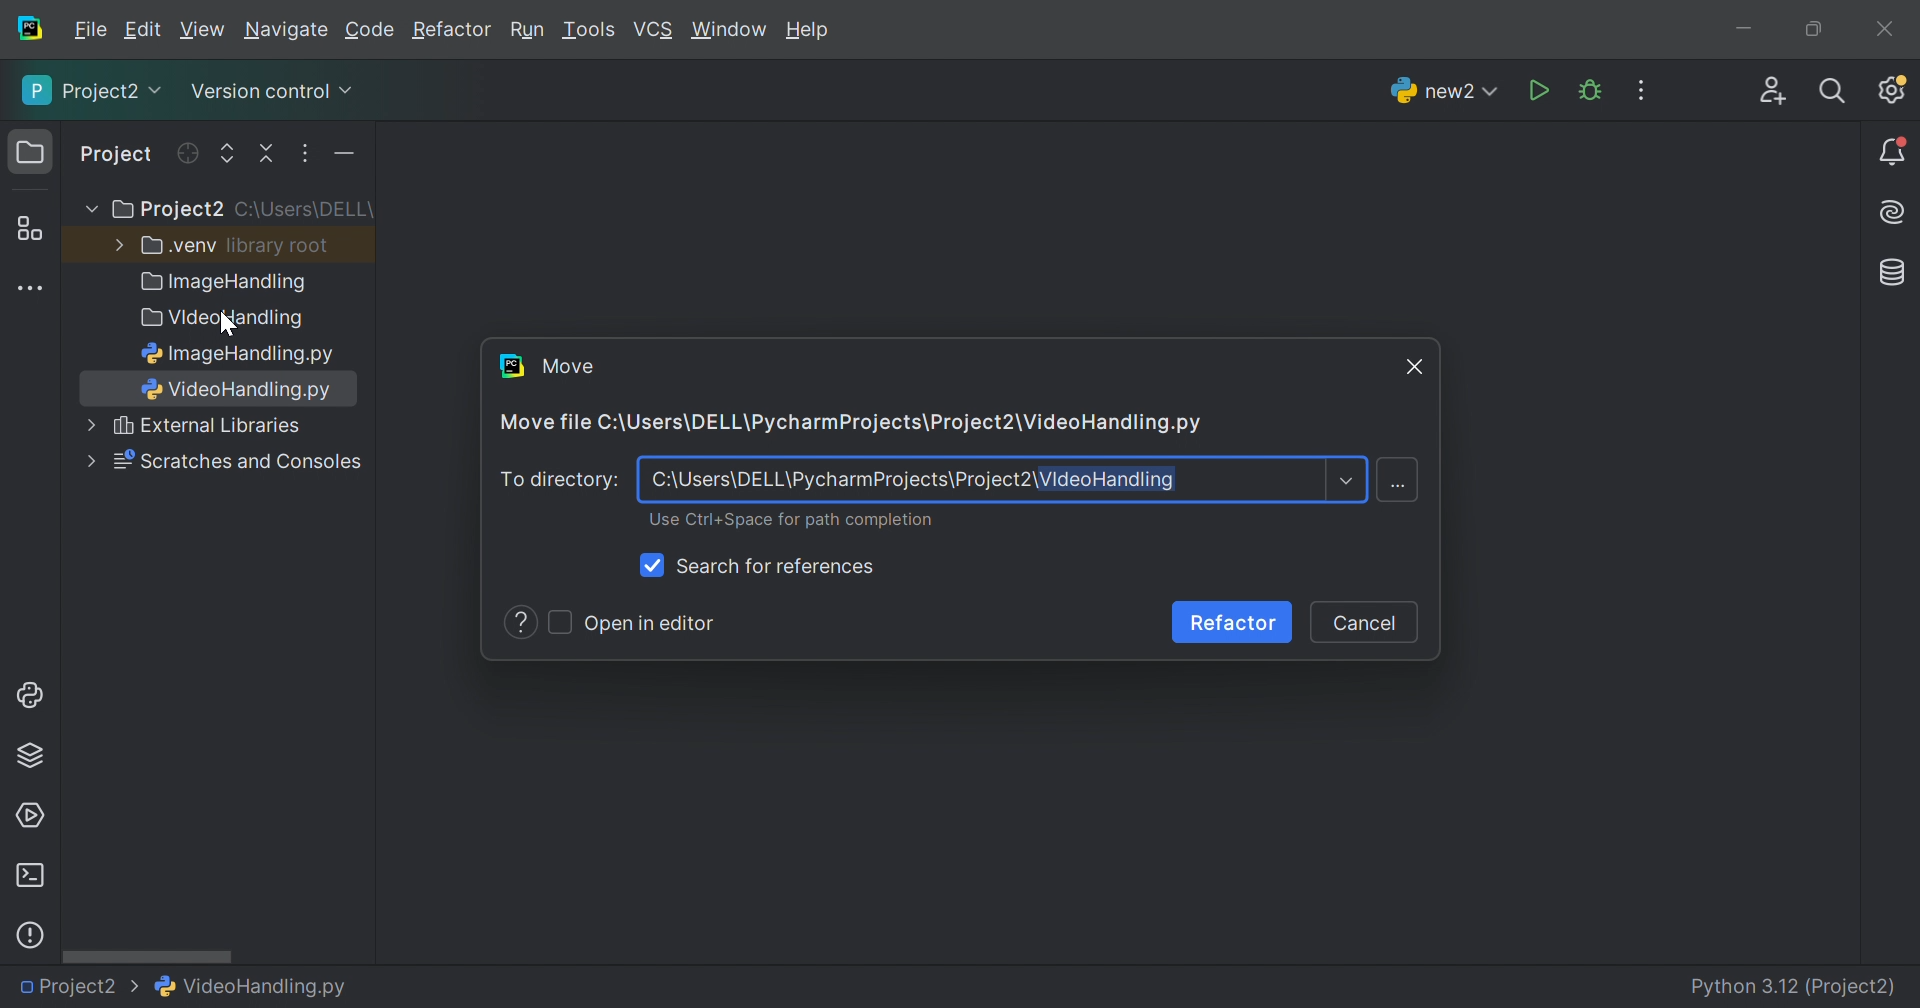 The image size is (1920, 1008). I want to click on Minimize, so click(1750, 32).